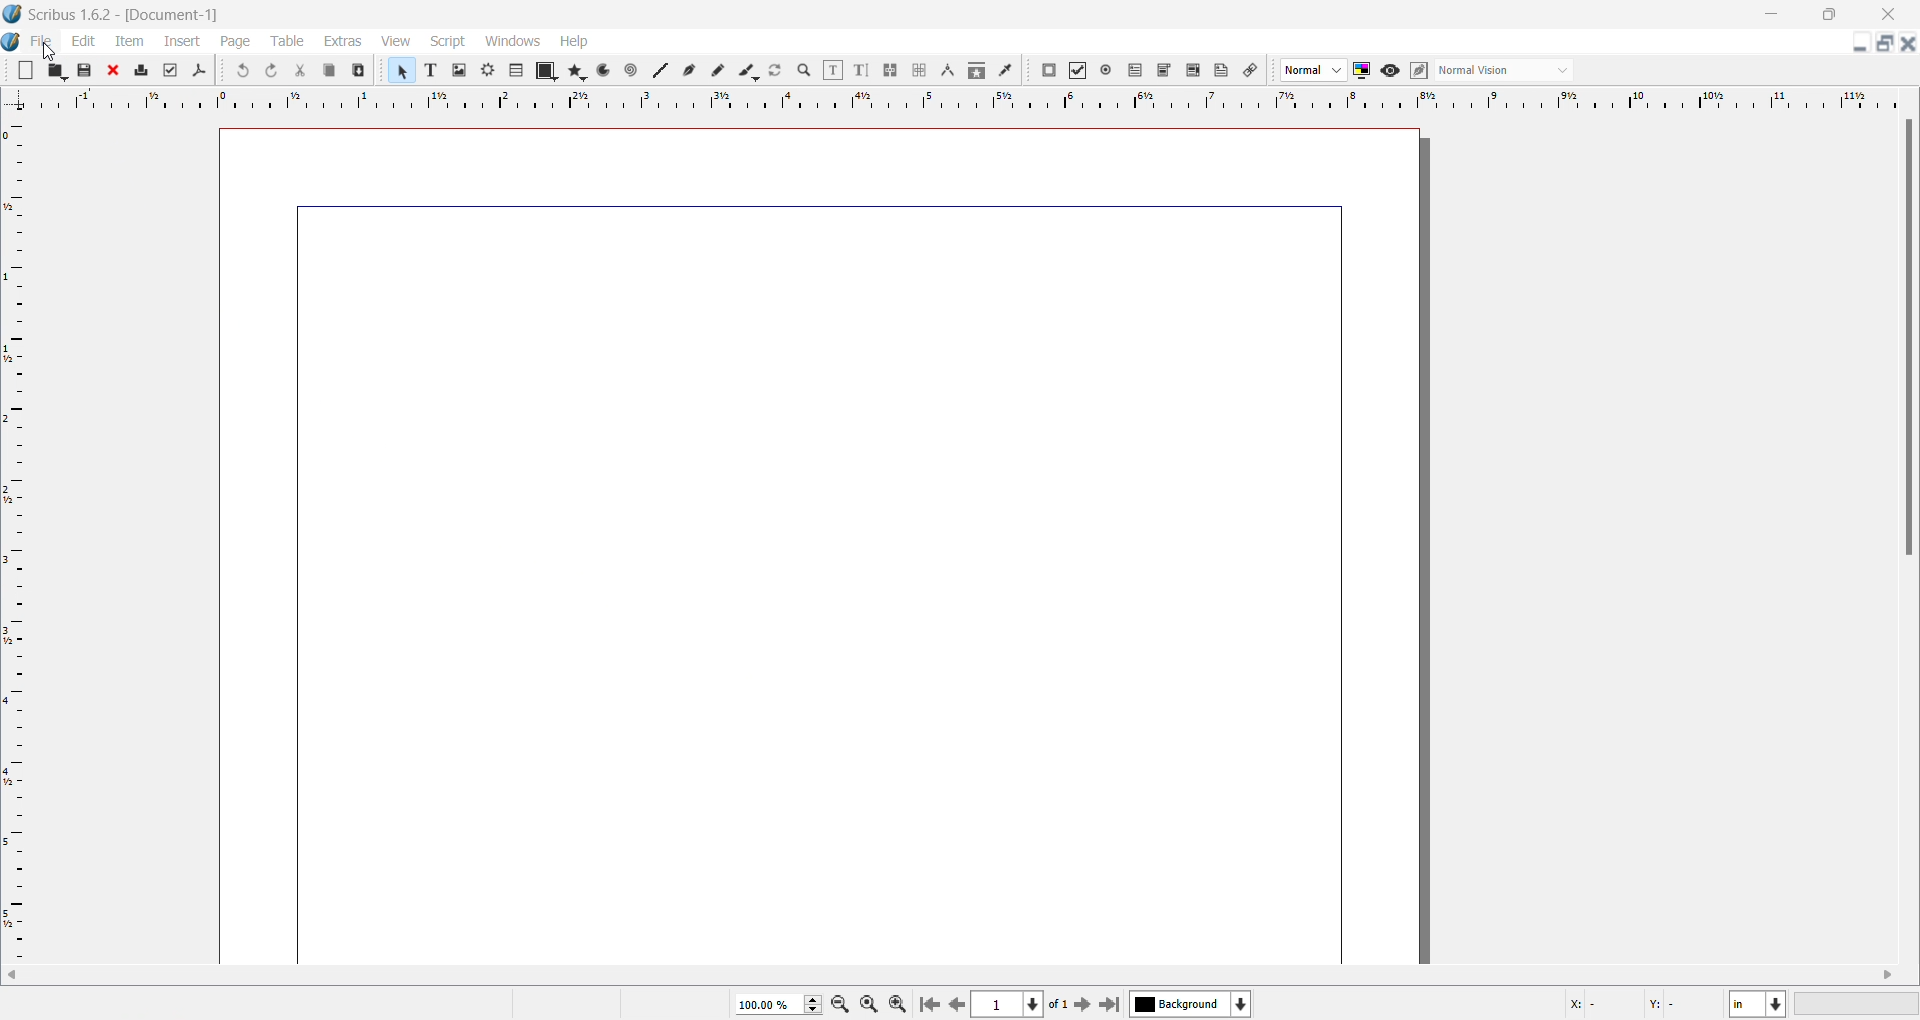  I want to click on top scale, so click(959, 99).